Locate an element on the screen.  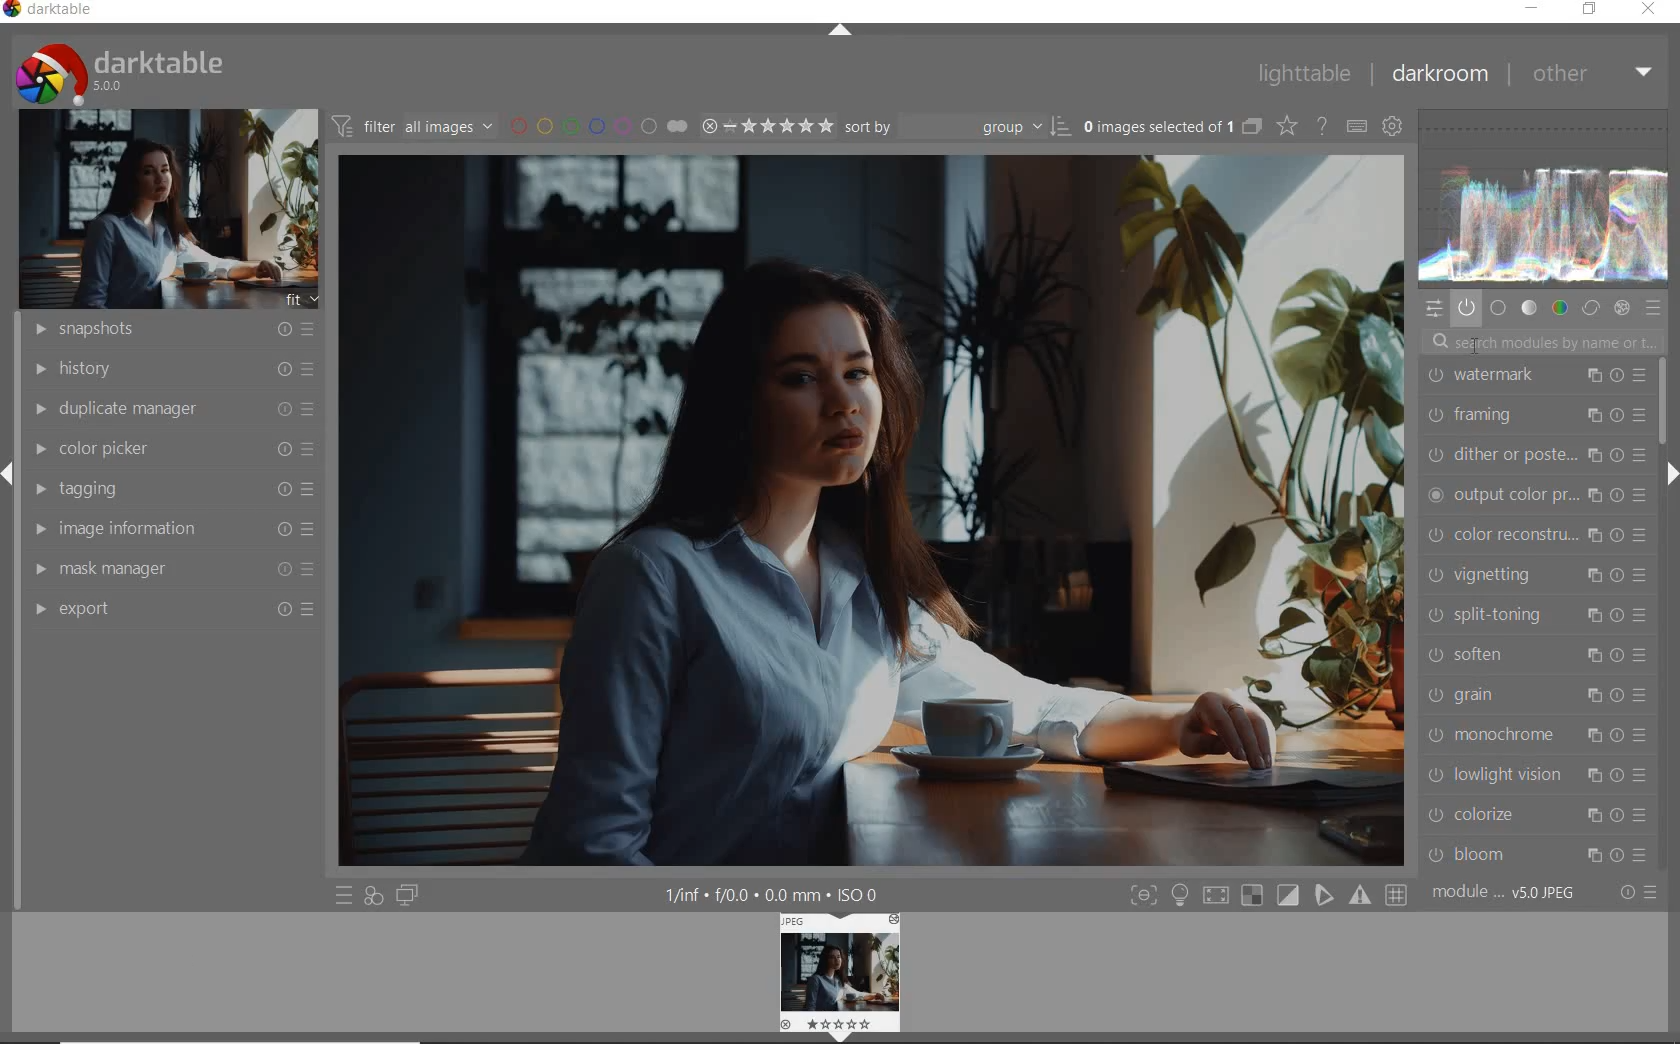
color reconstruction is located at coordinates (1538, 535).